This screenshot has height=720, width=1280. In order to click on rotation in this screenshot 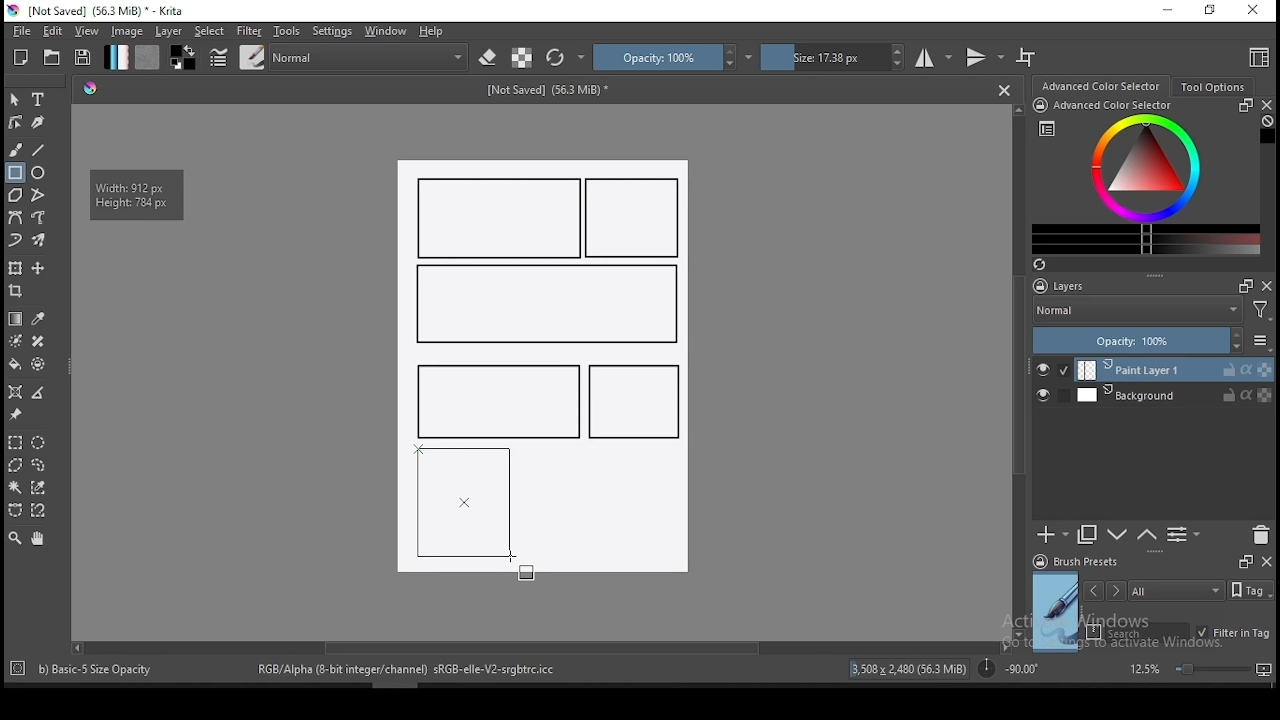, I will do `click(1008, 667)`.